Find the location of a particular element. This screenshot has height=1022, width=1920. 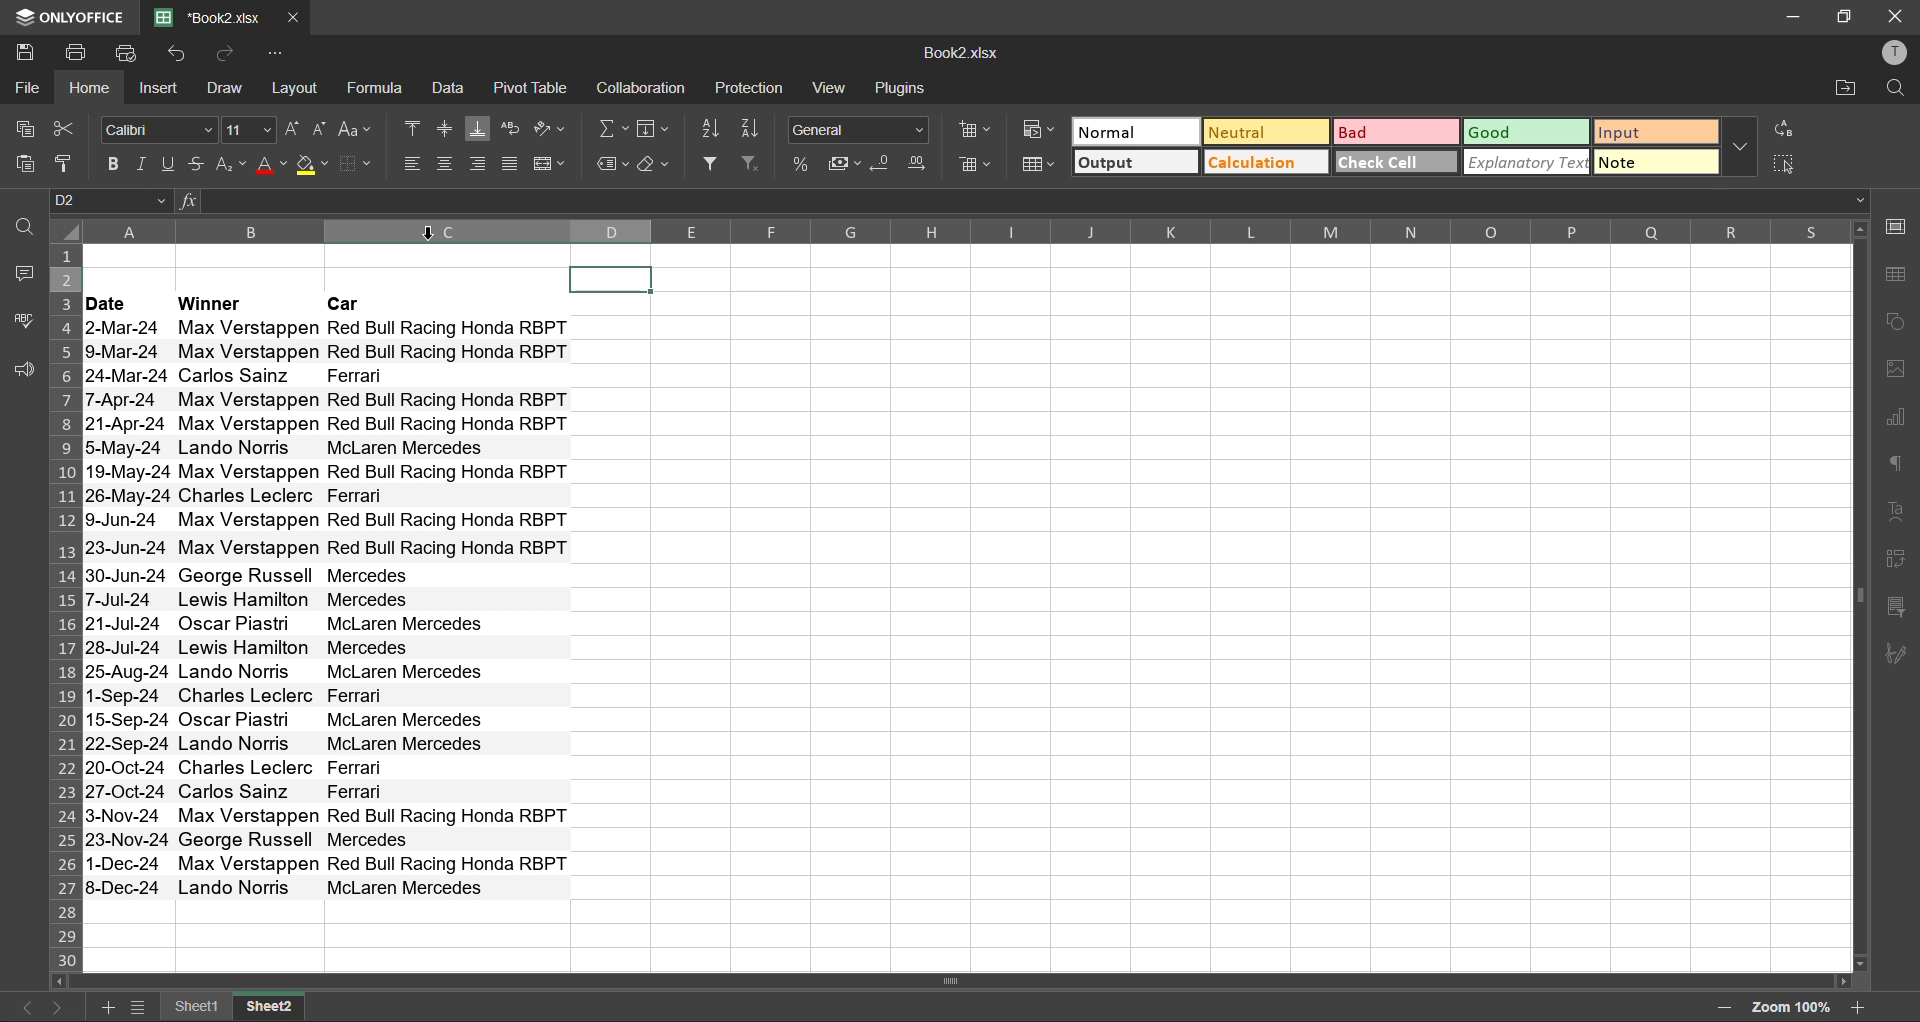

bold is located at coordinates (113, 162).